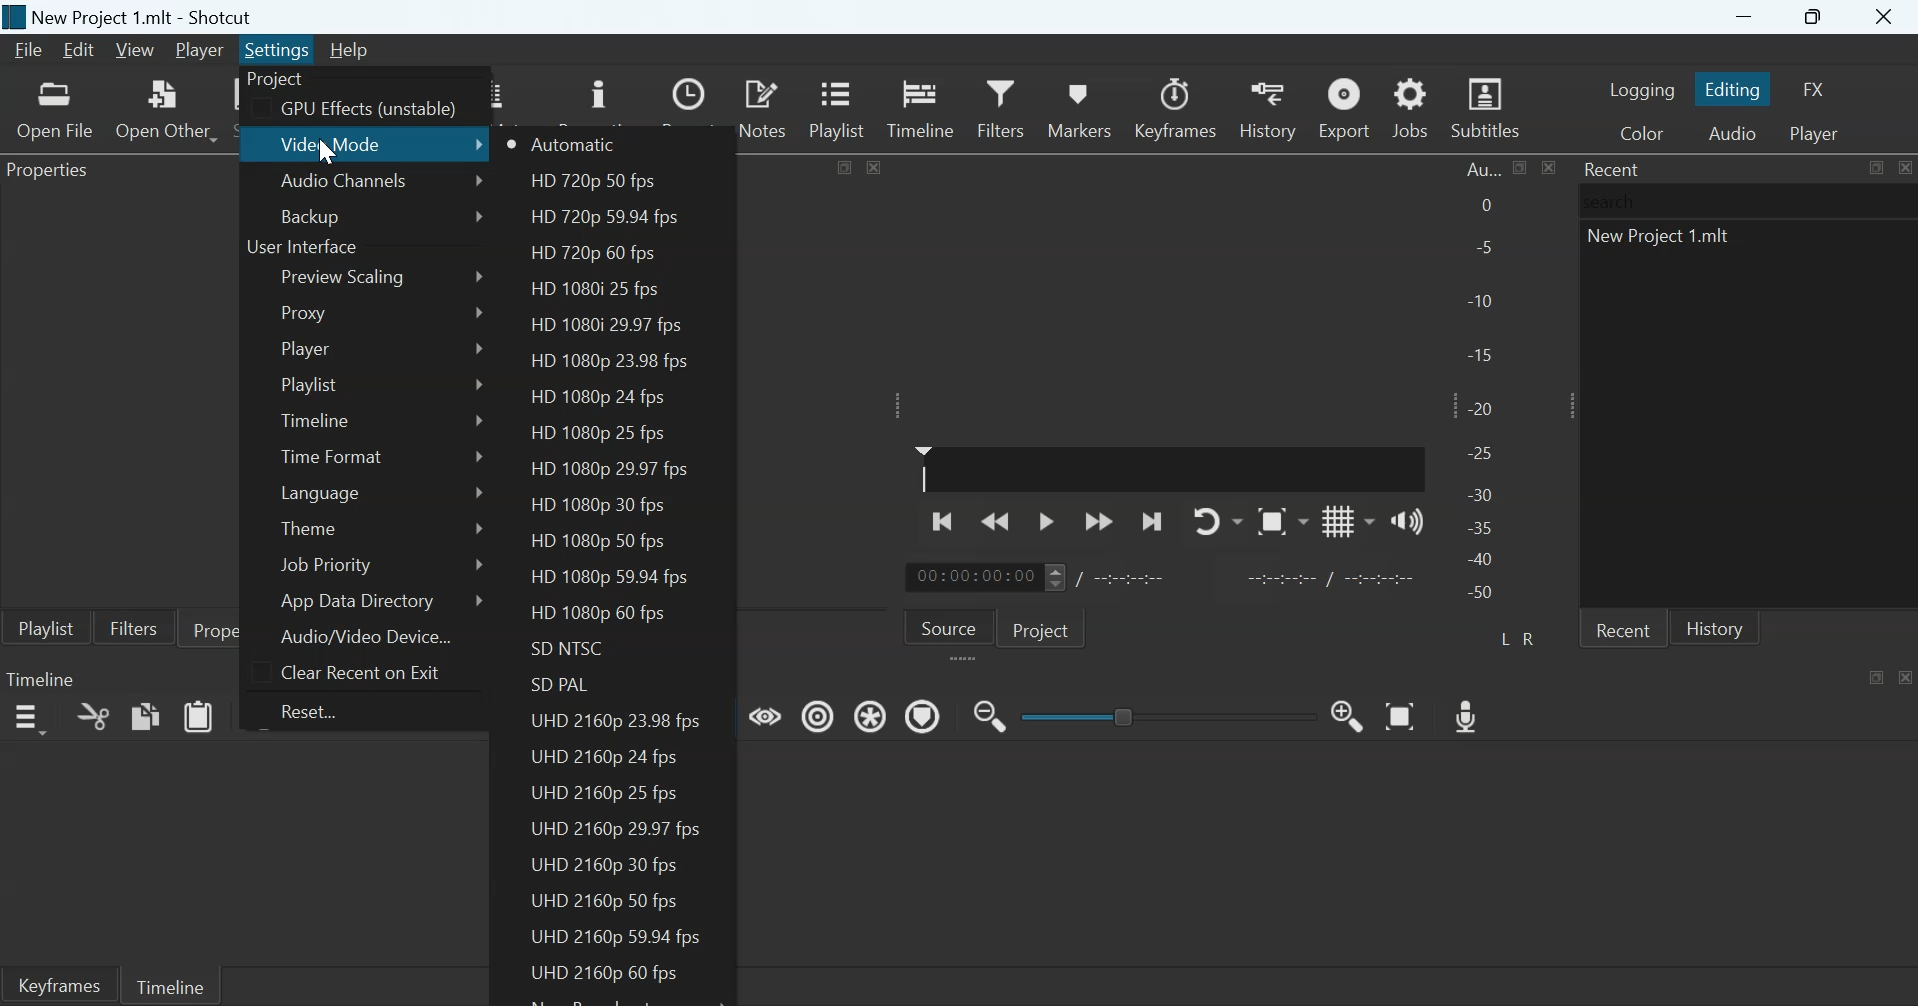 This screenshot has height=1006, width=1918. What do you see at coordinates (594, 615) in the screenshot?
I see `HD 1080p 60fps` at bounding box center [594, 615].